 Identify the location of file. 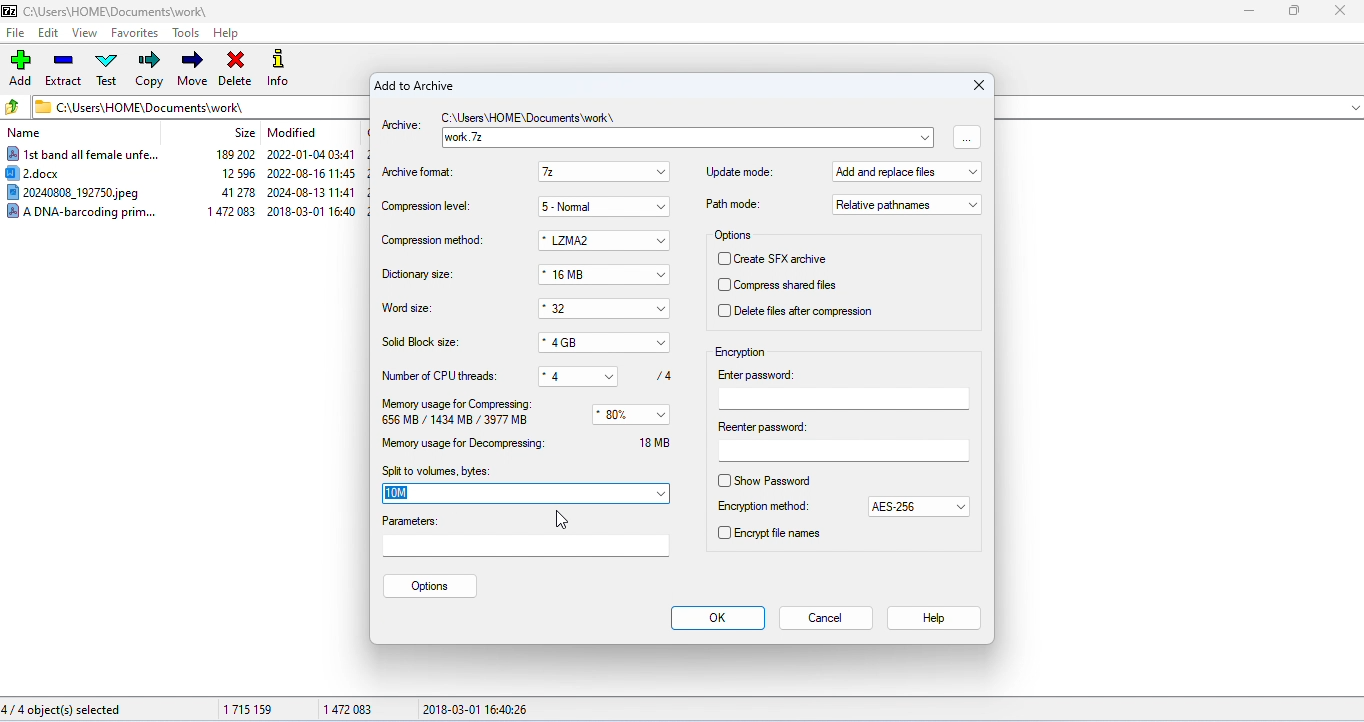
(15, 32).